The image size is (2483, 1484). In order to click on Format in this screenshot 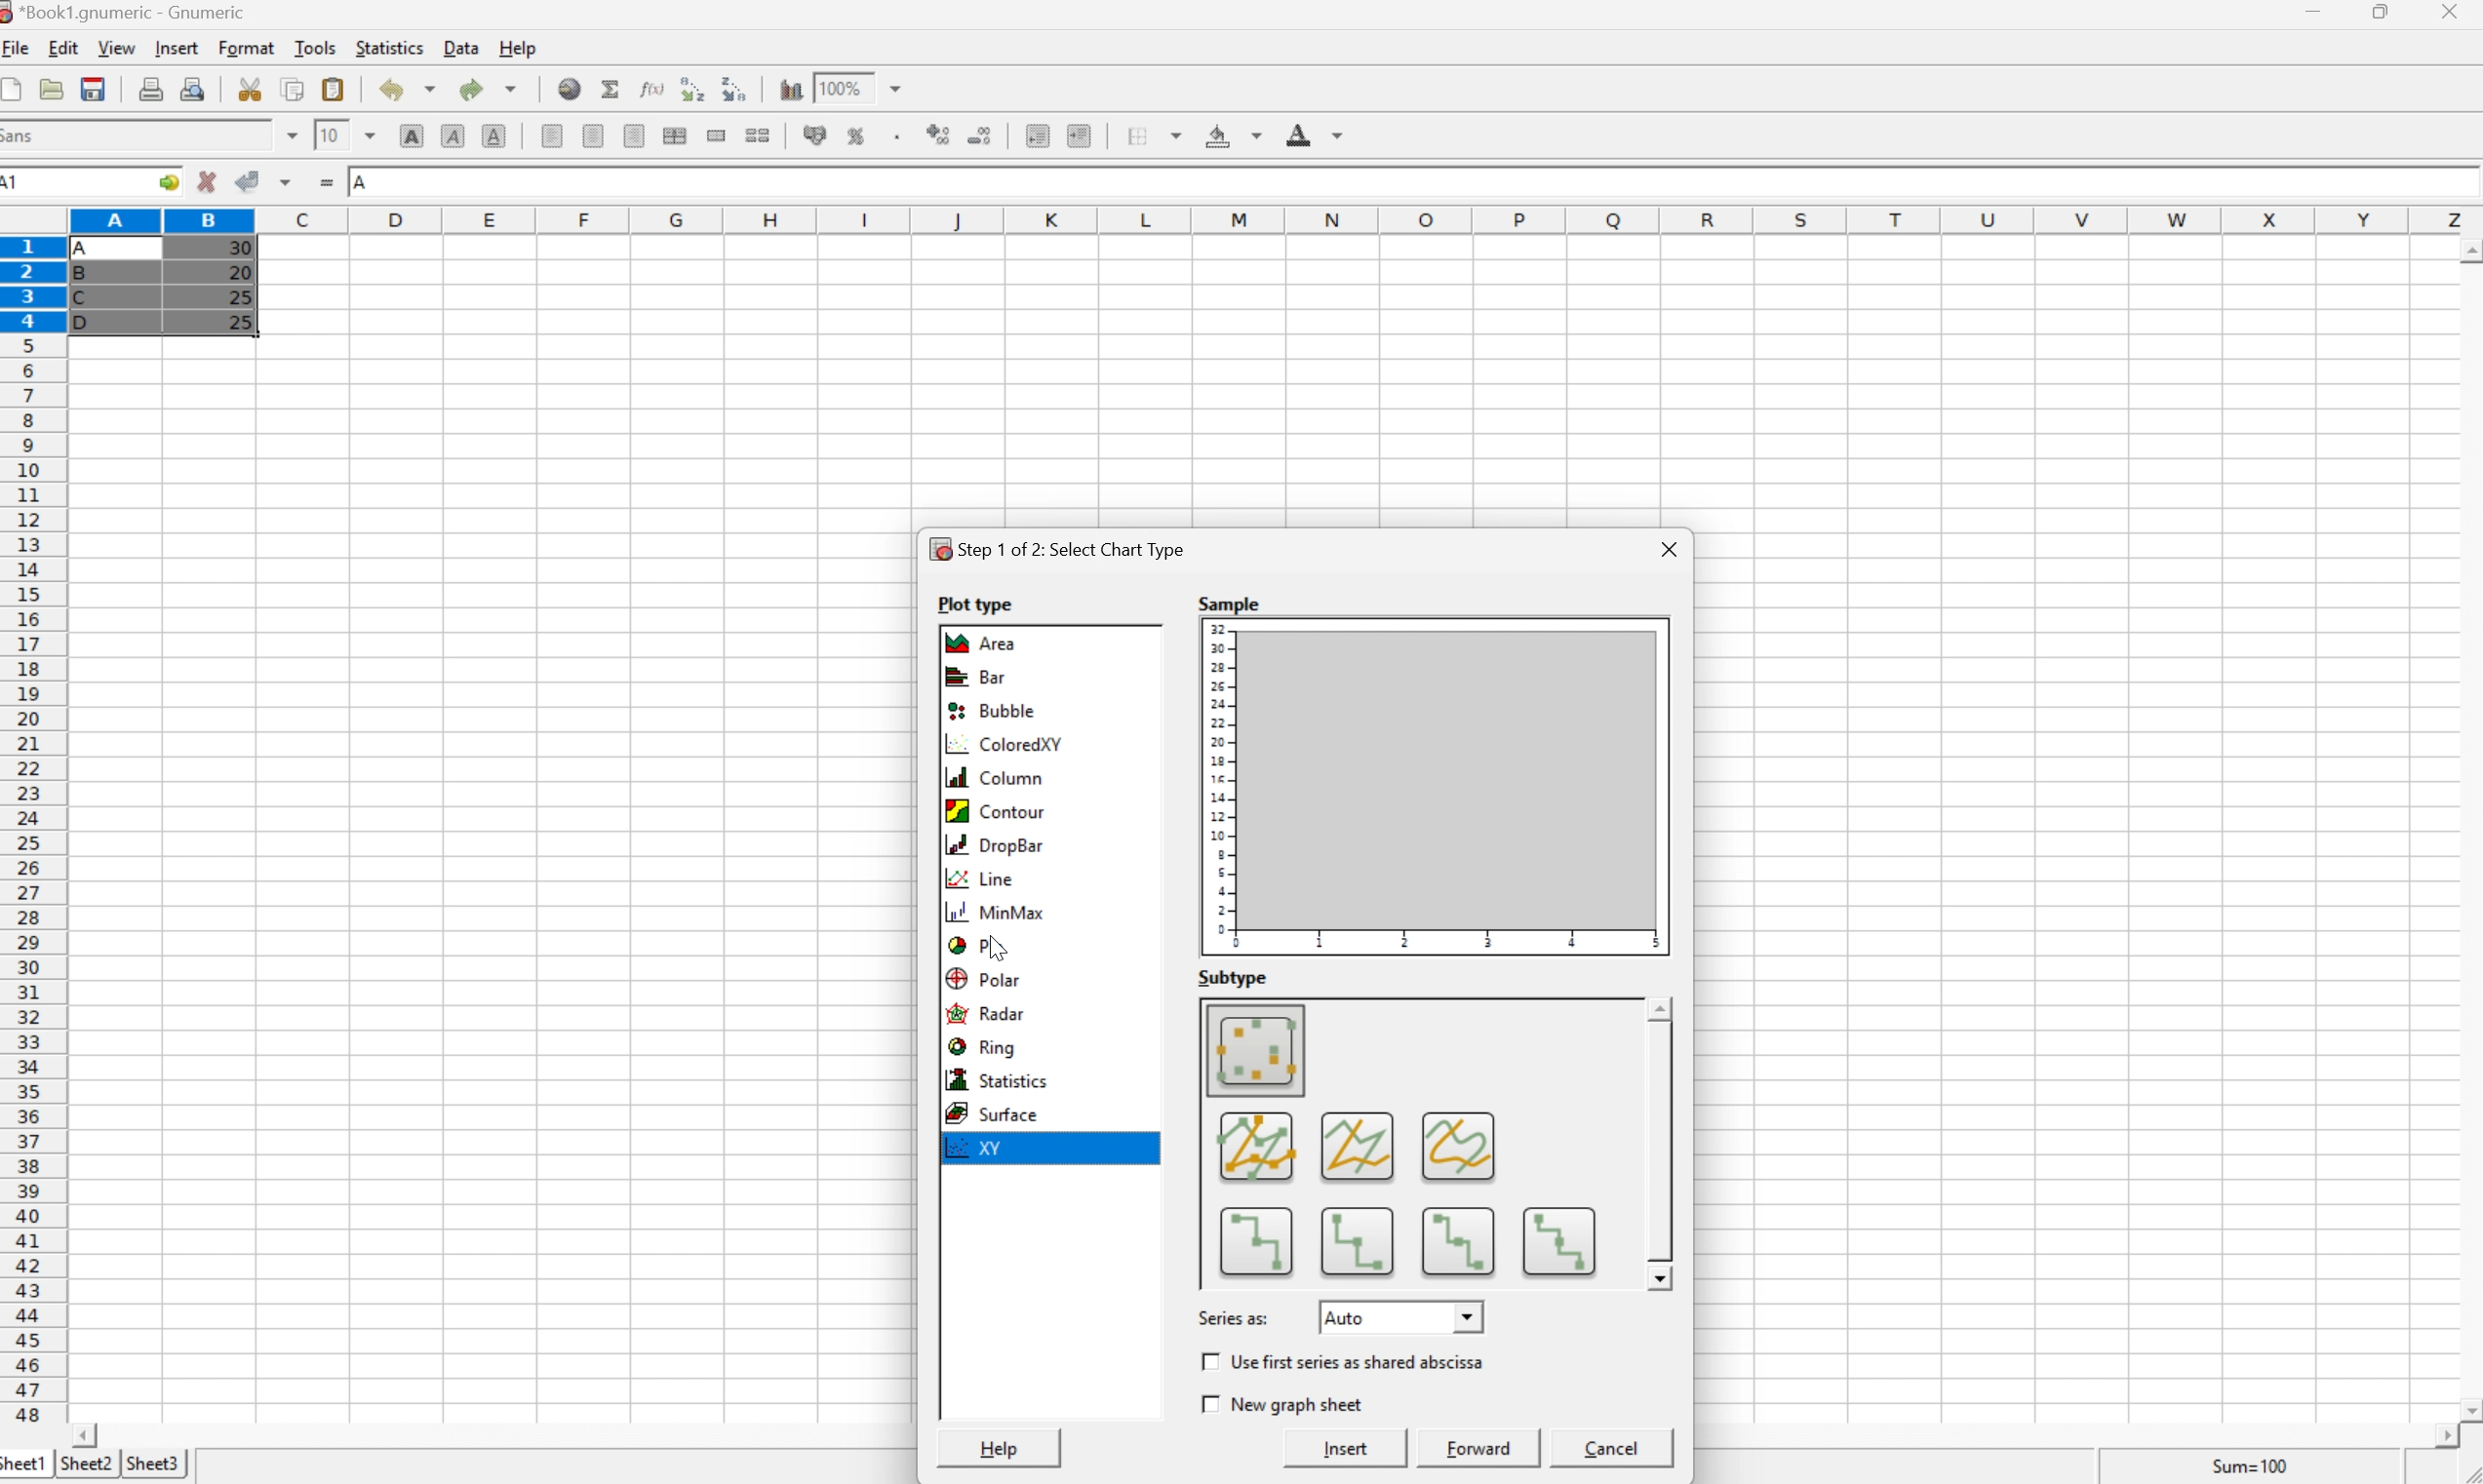, I will do `click(248, 49)`.